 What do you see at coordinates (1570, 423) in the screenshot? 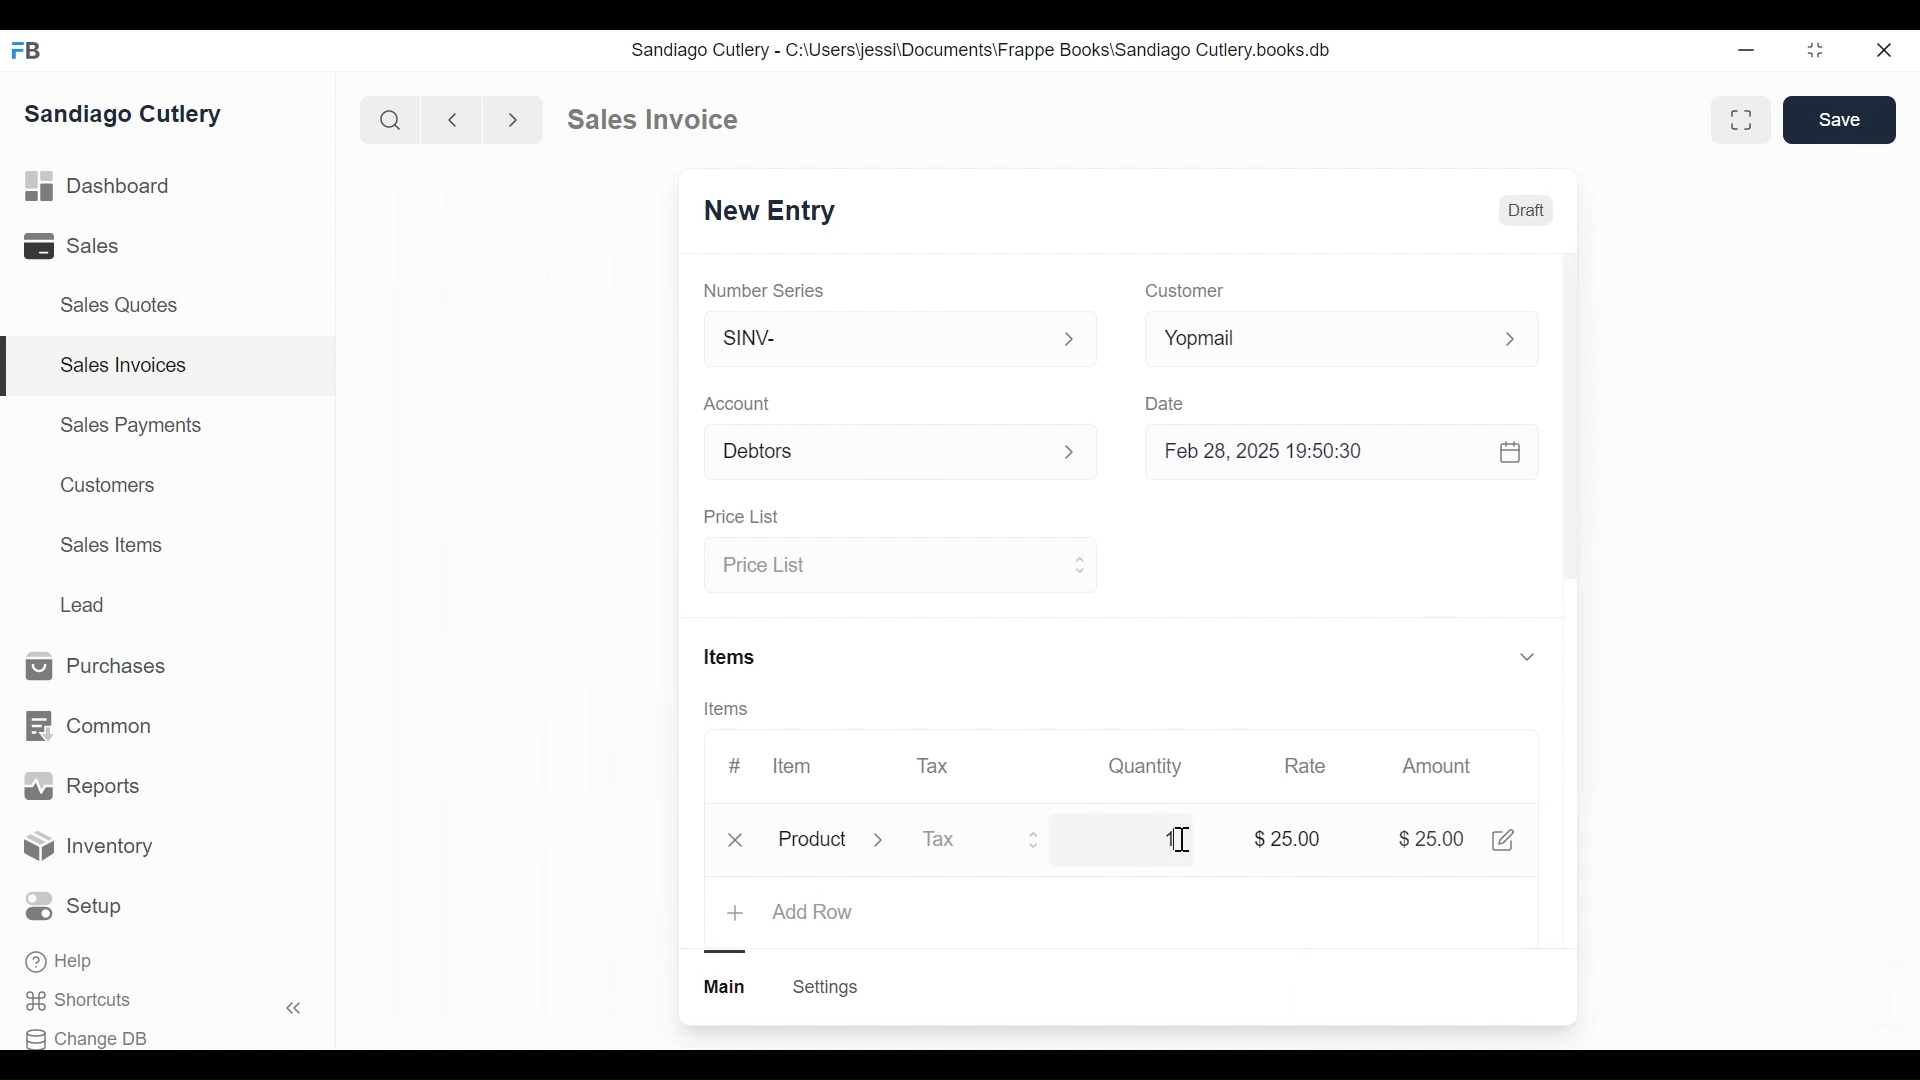
I see `scrollbar` at bounding box center [1570, 423].